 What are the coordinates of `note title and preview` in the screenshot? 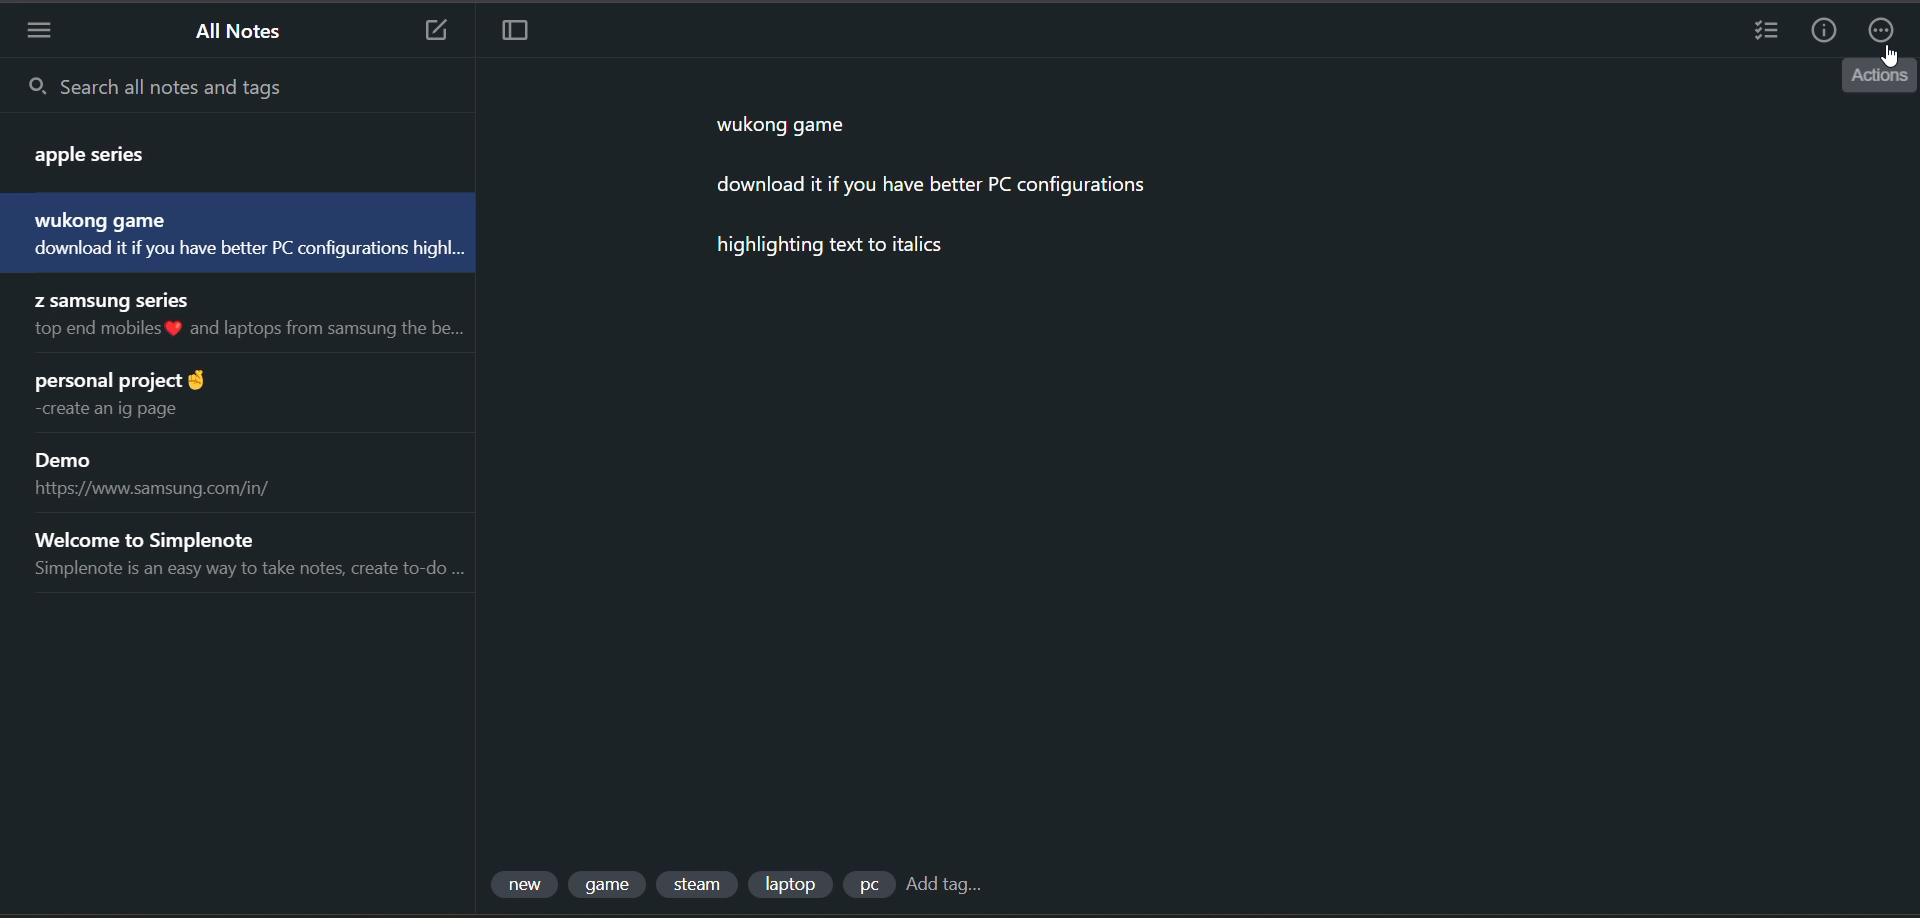 It's located at (256, 319).